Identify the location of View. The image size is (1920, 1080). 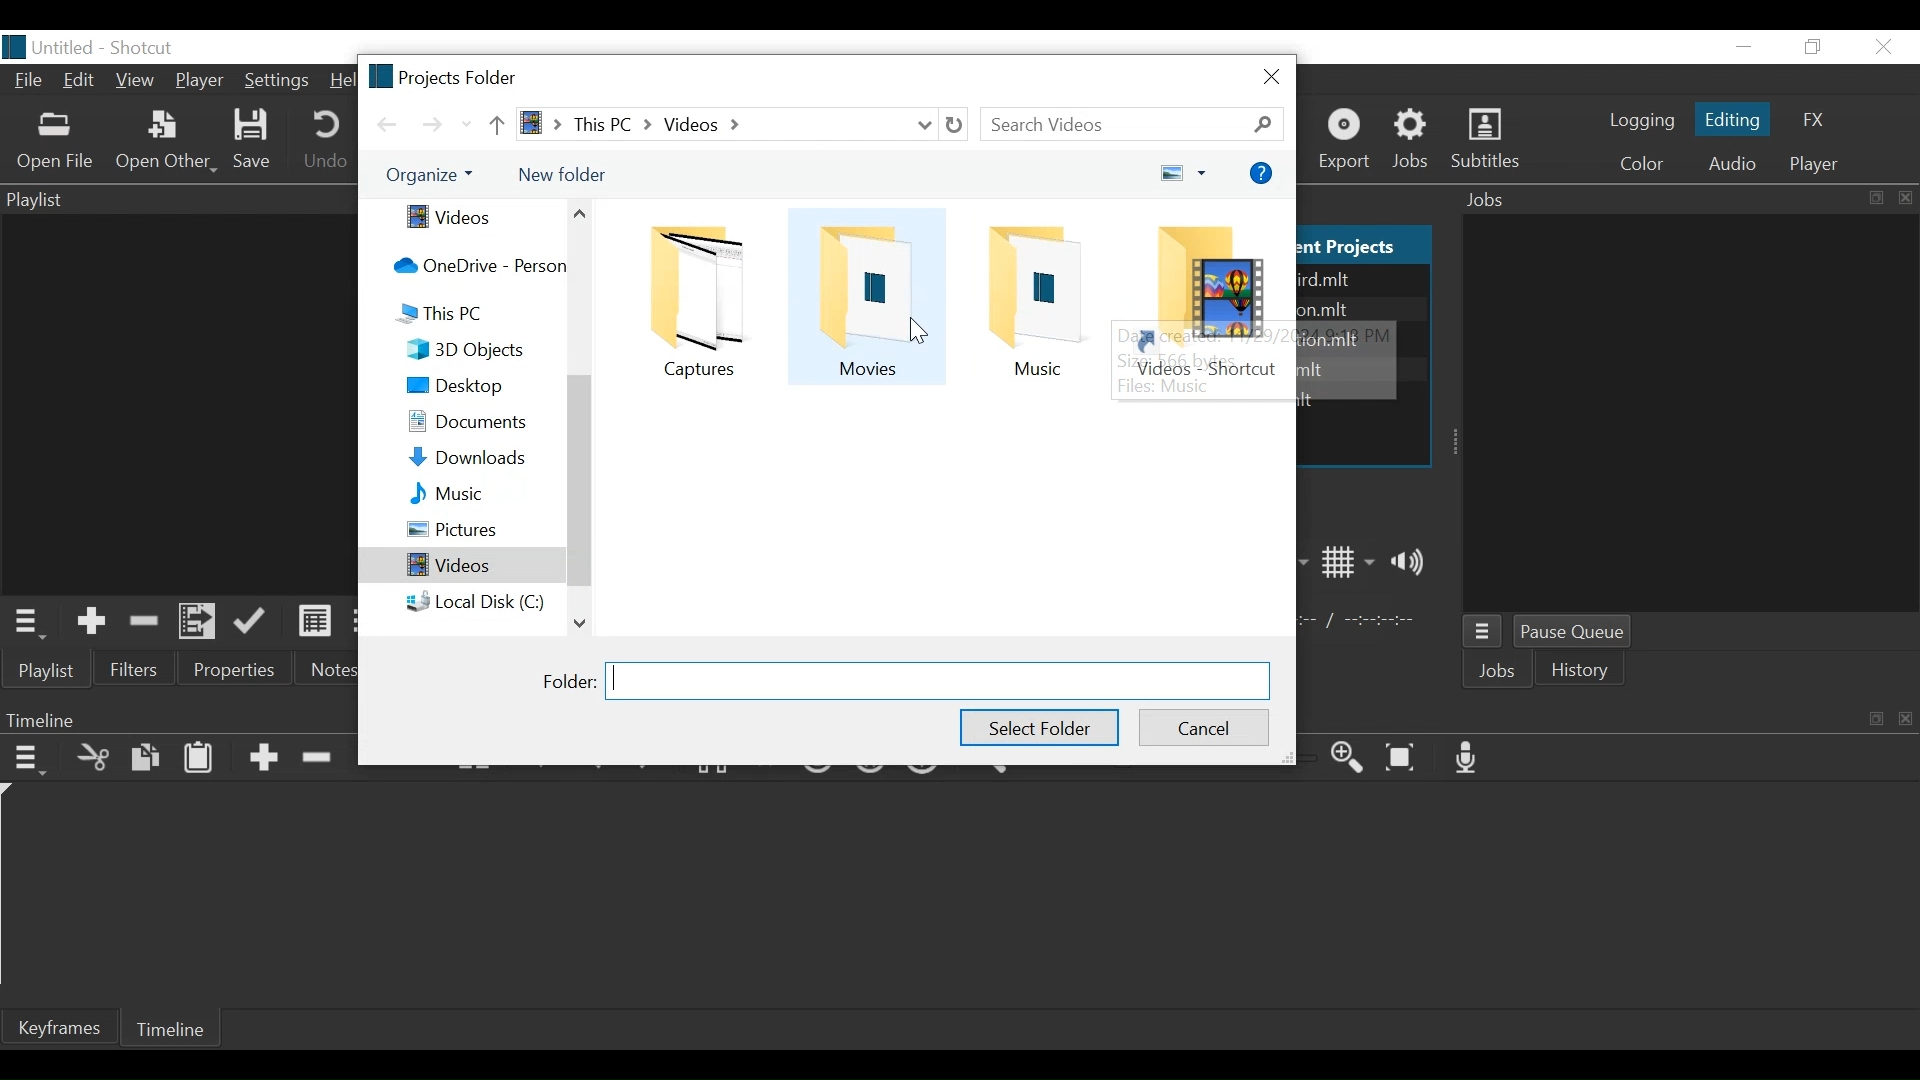
(136, 83).